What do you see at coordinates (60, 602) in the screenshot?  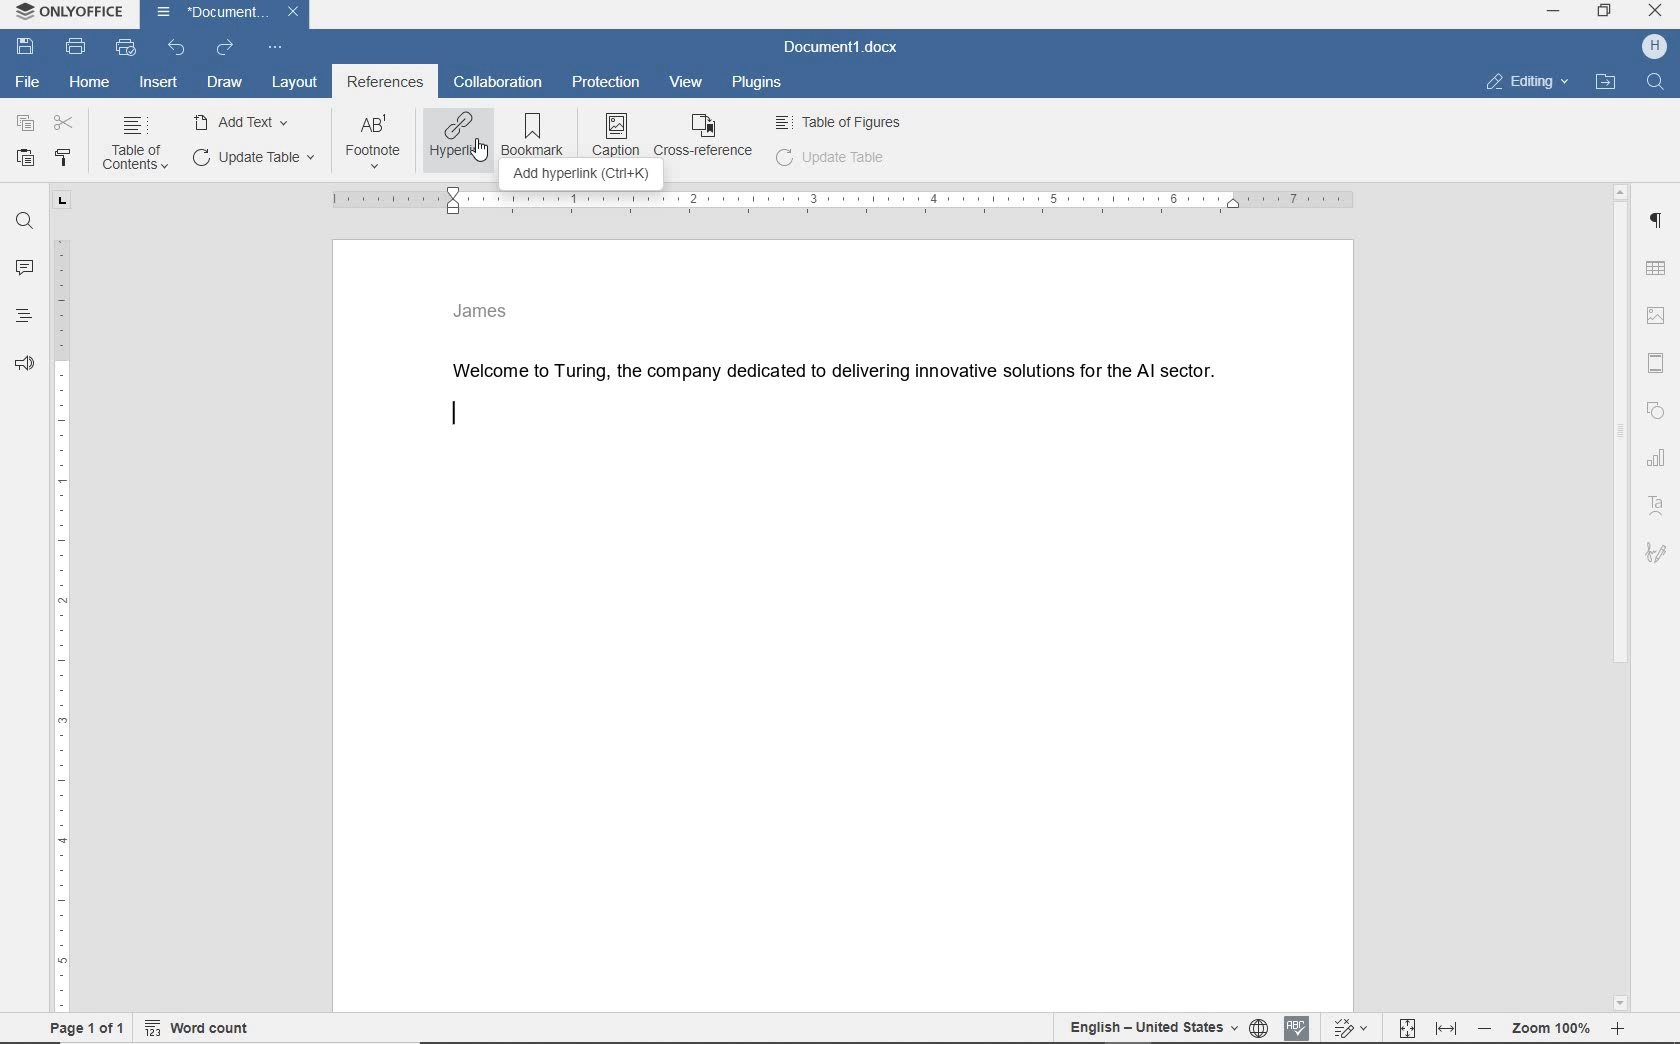 I see `ruler` at bounding box center [60, 602].